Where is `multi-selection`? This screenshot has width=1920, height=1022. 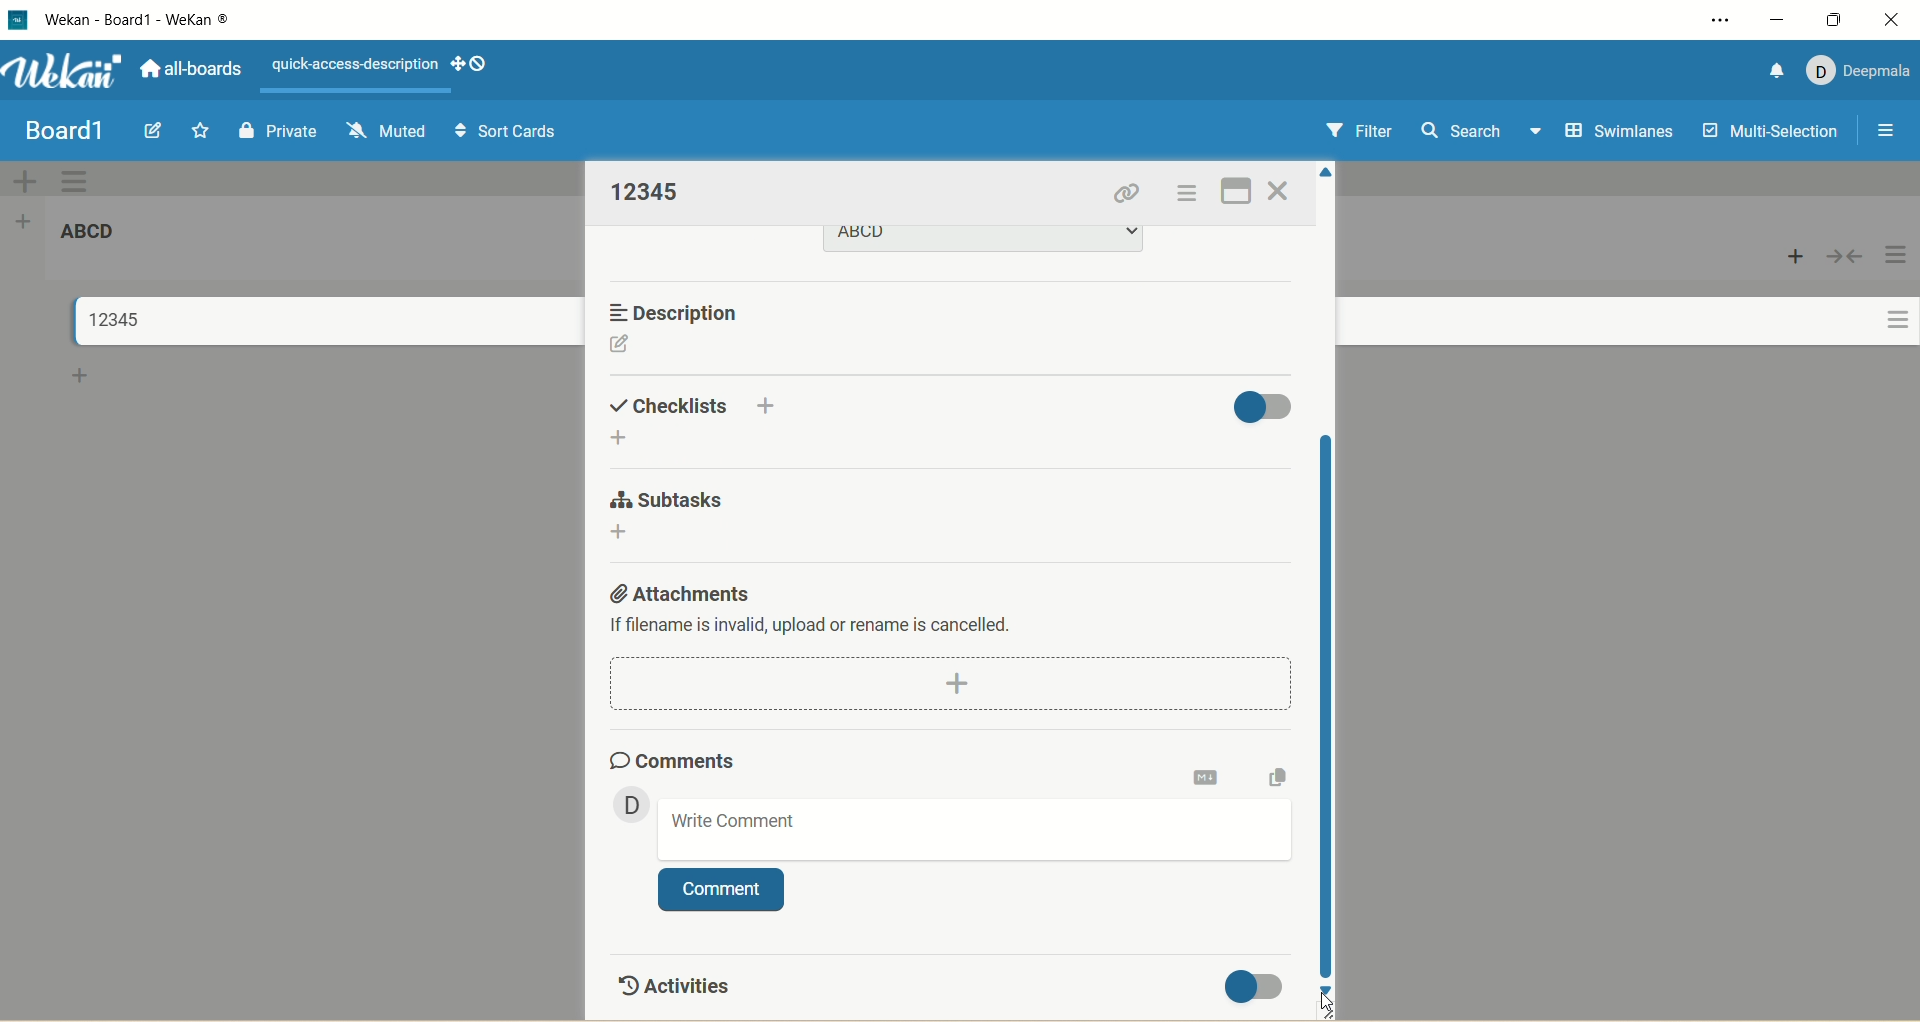 multi-selection is located at coordinates (1767, 132).